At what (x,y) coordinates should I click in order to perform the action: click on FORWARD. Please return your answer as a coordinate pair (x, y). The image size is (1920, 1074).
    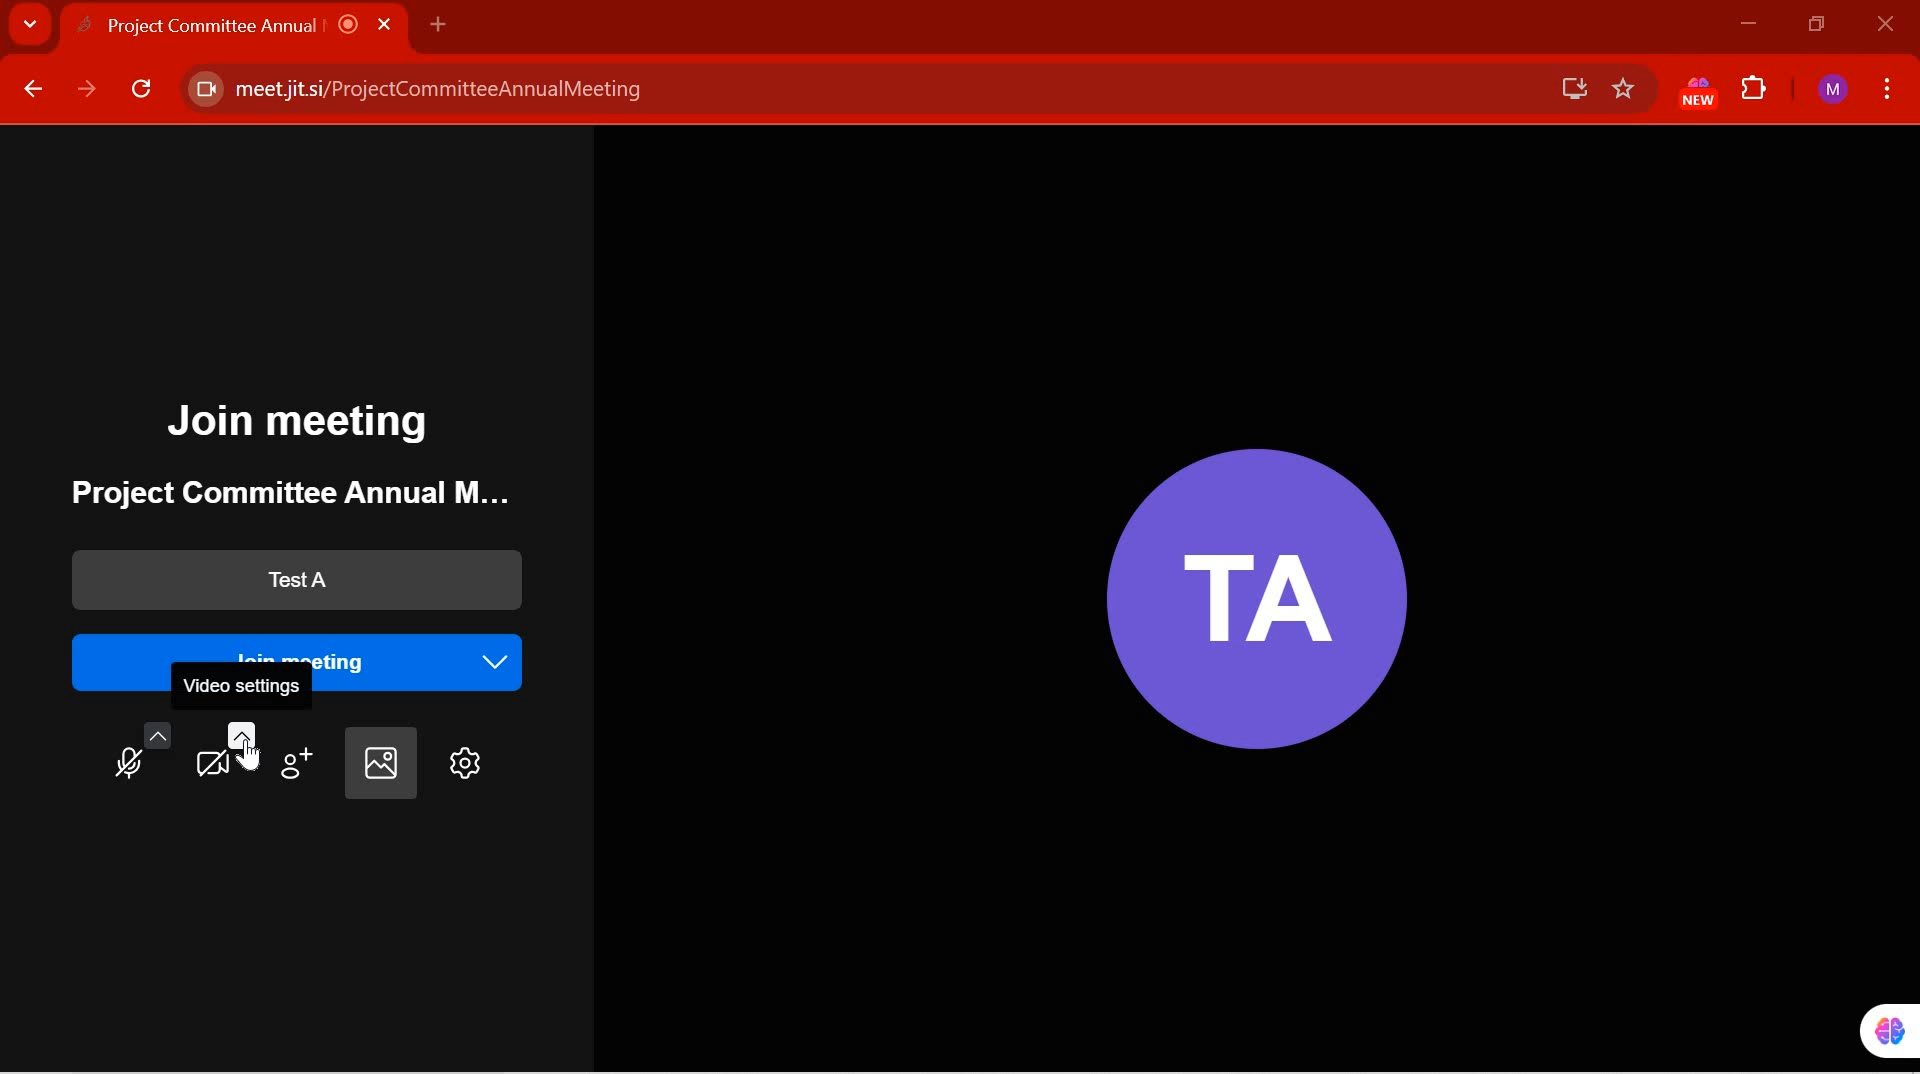
    Looking at the image, I should click on (87, 90).